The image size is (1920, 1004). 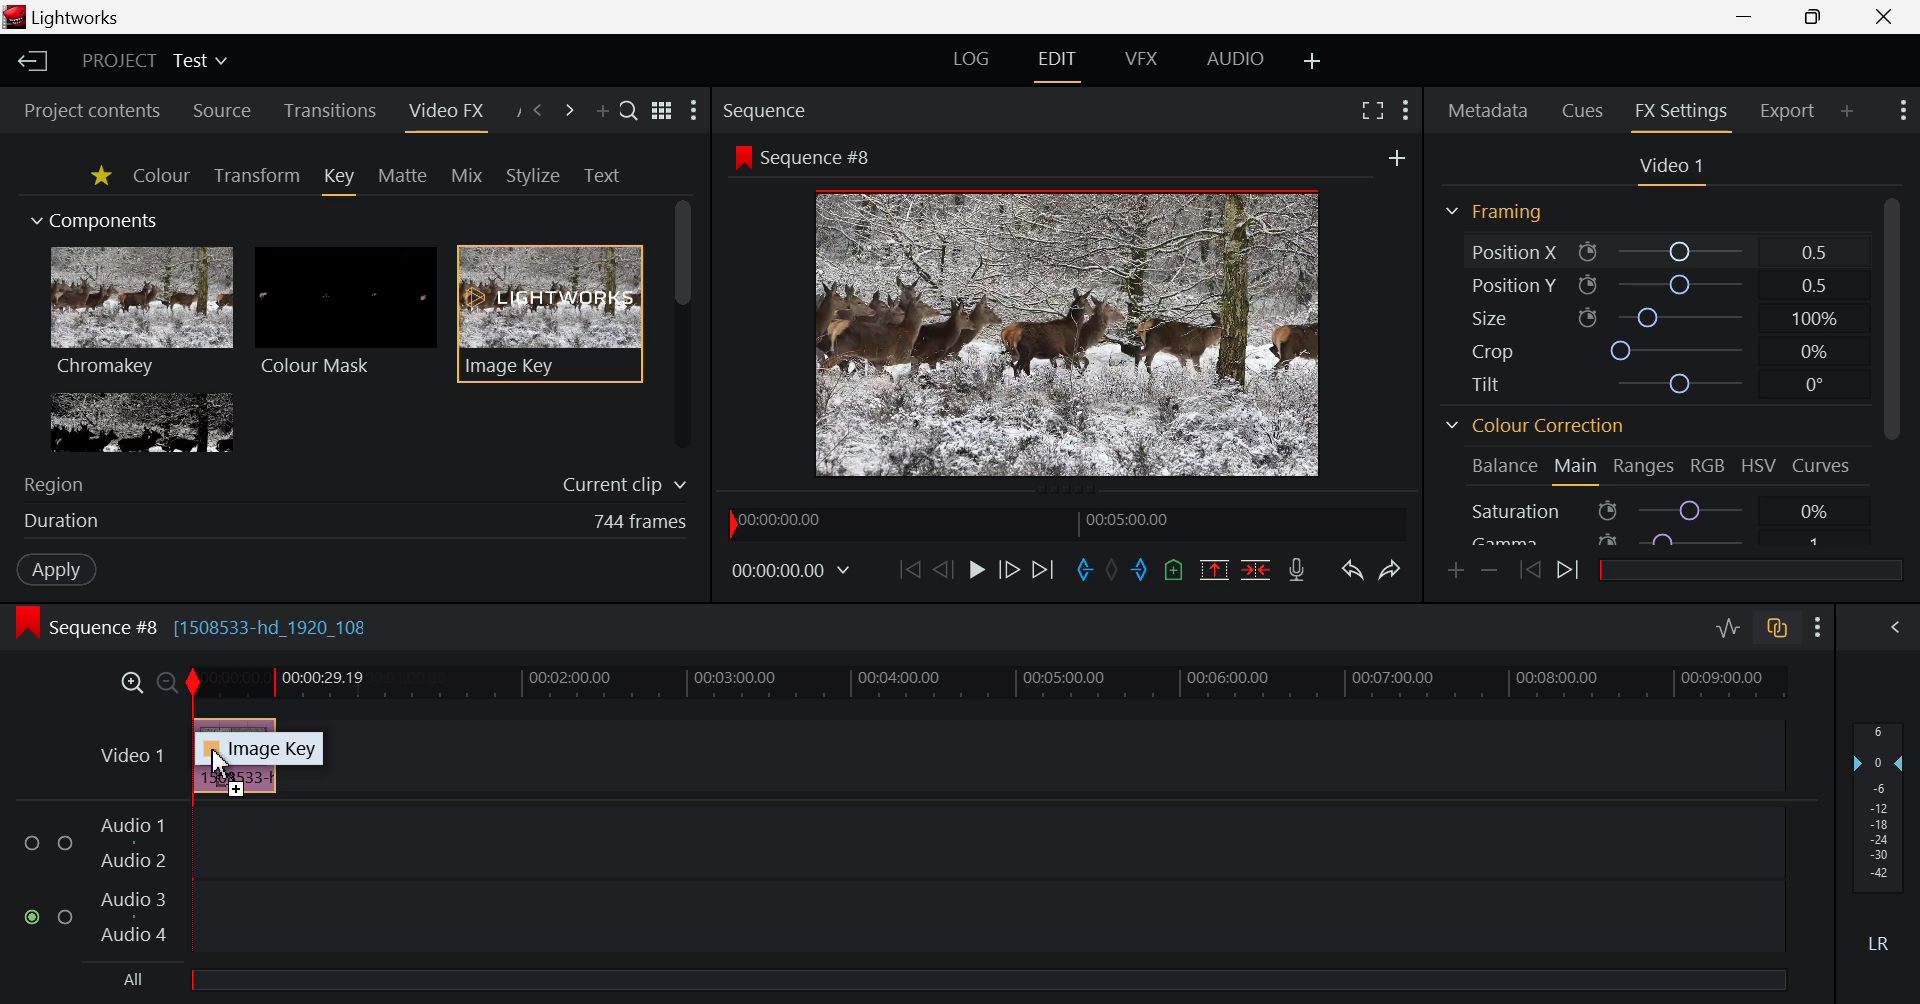 I want to click on Add Panel, so click(x=602, y=108).